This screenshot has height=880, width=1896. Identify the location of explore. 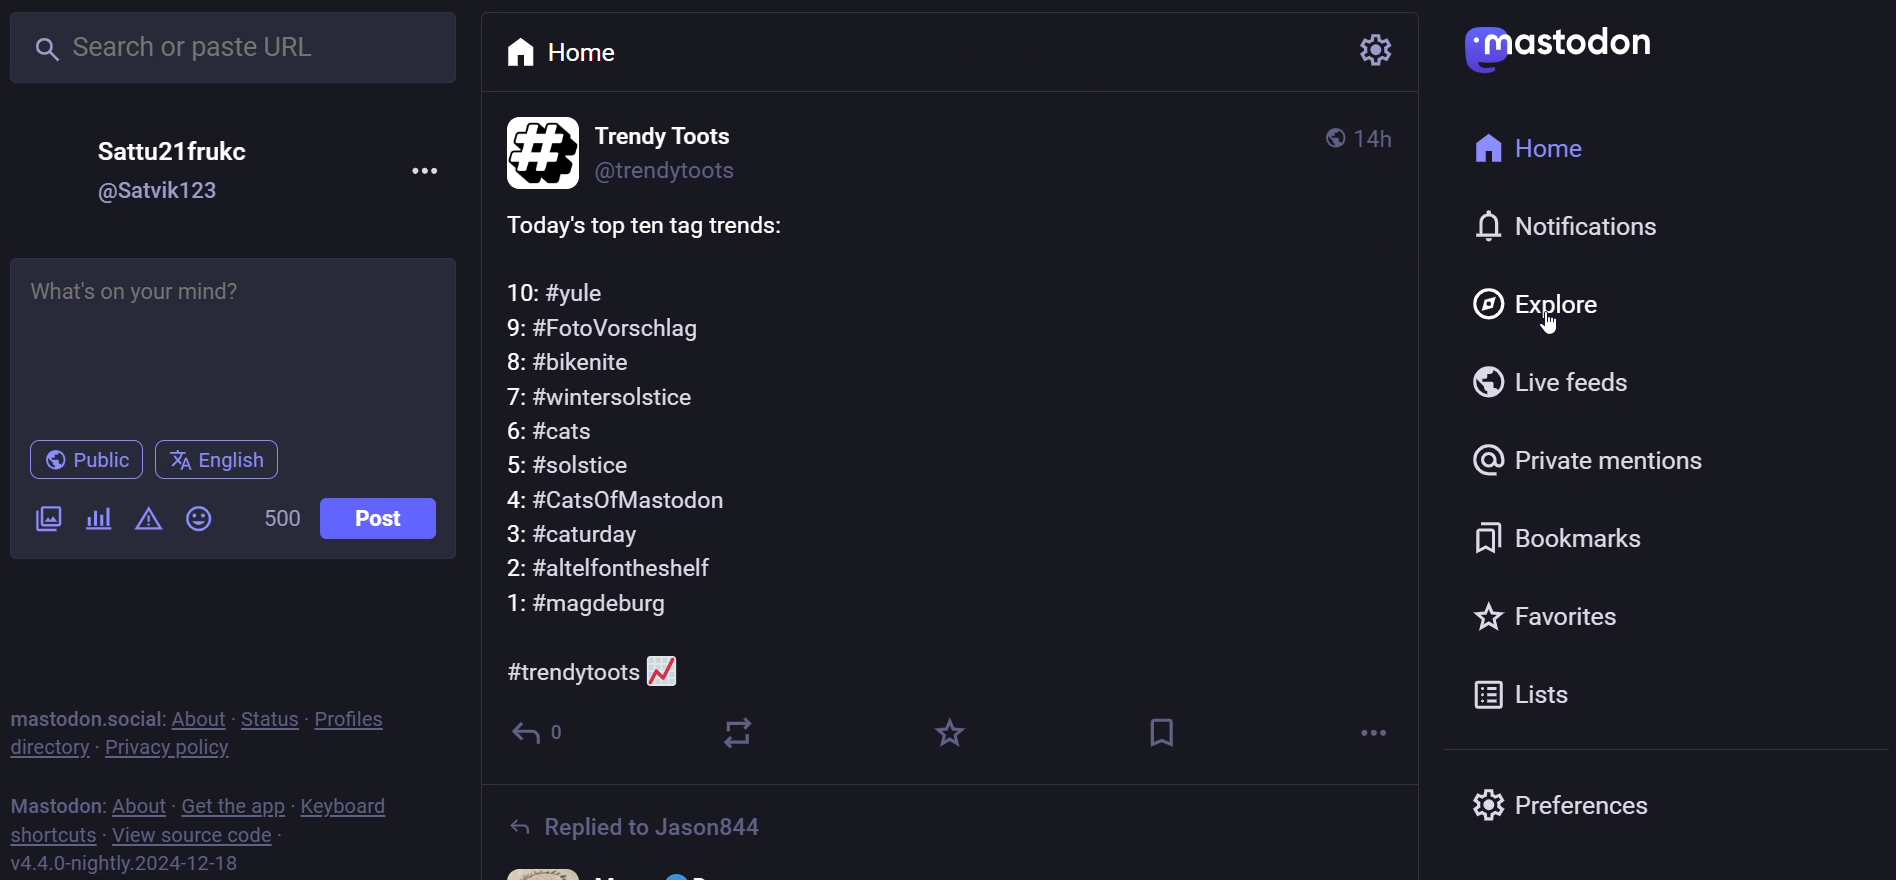
(1539, 305).